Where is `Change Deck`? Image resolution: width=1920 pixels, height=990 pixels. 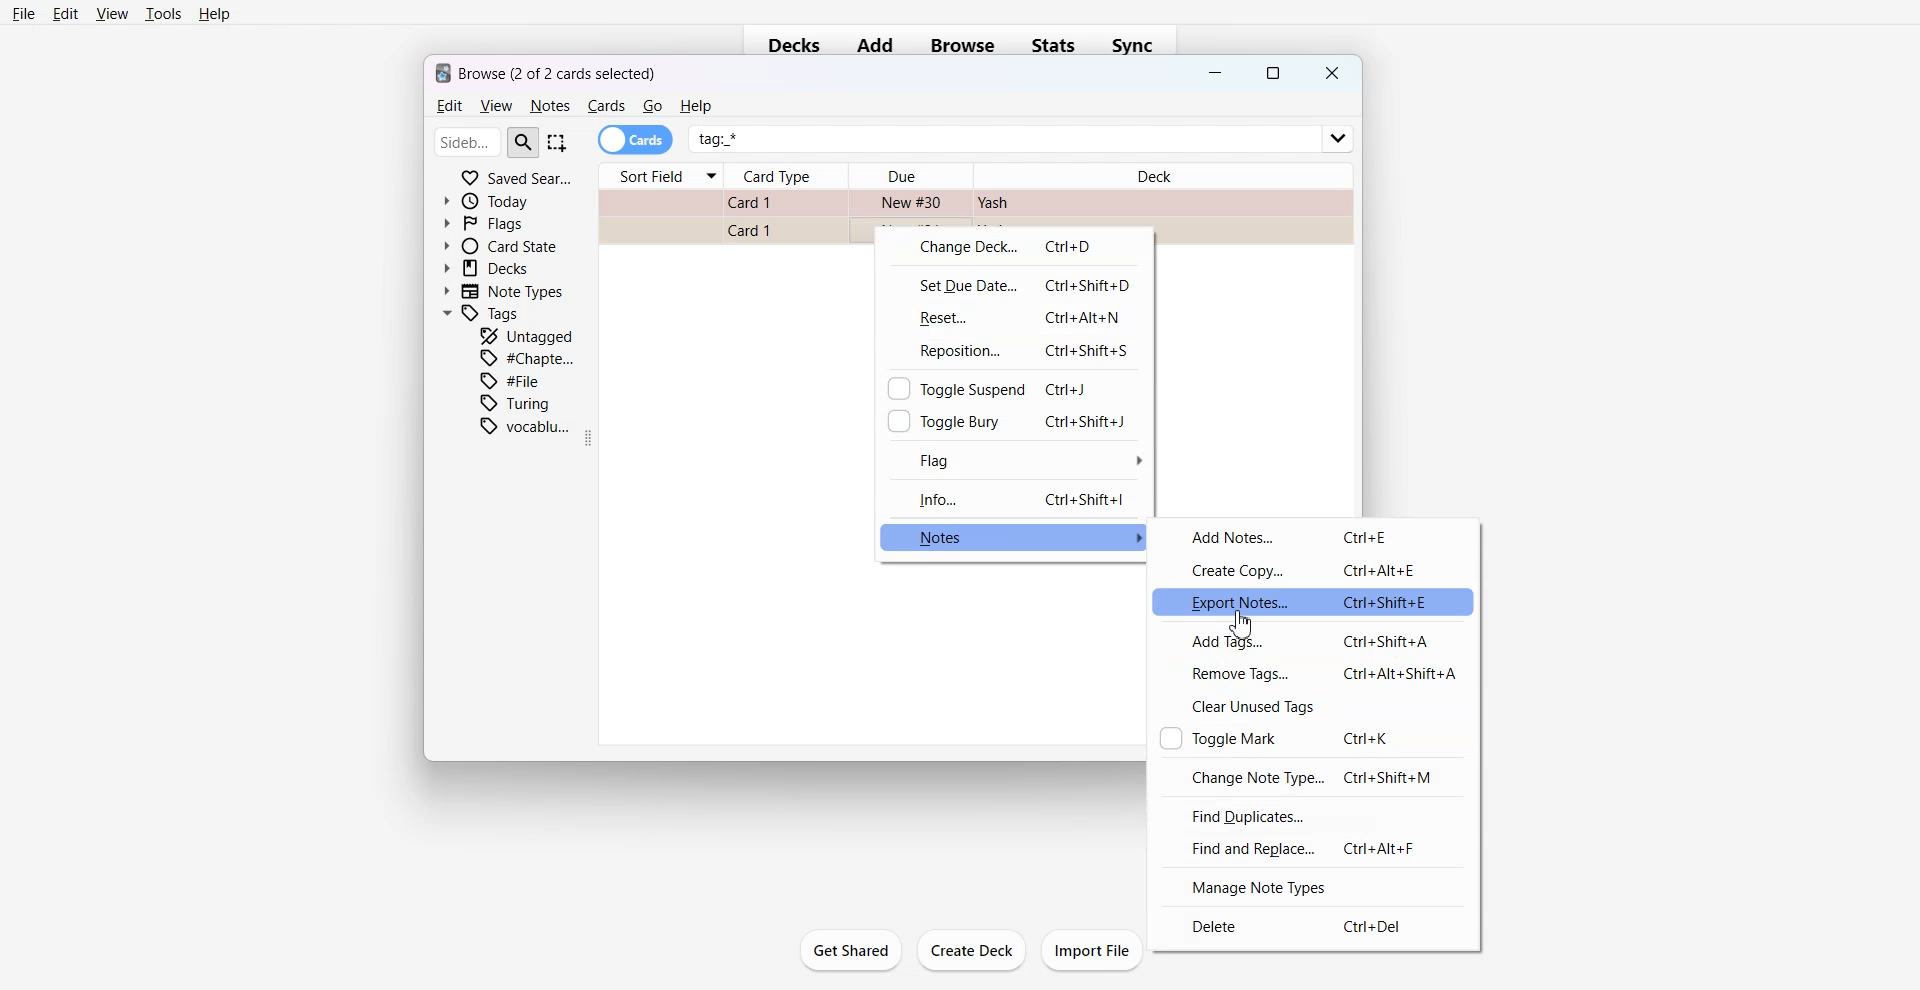 Change Deck is located at coordinates (1013, 248).